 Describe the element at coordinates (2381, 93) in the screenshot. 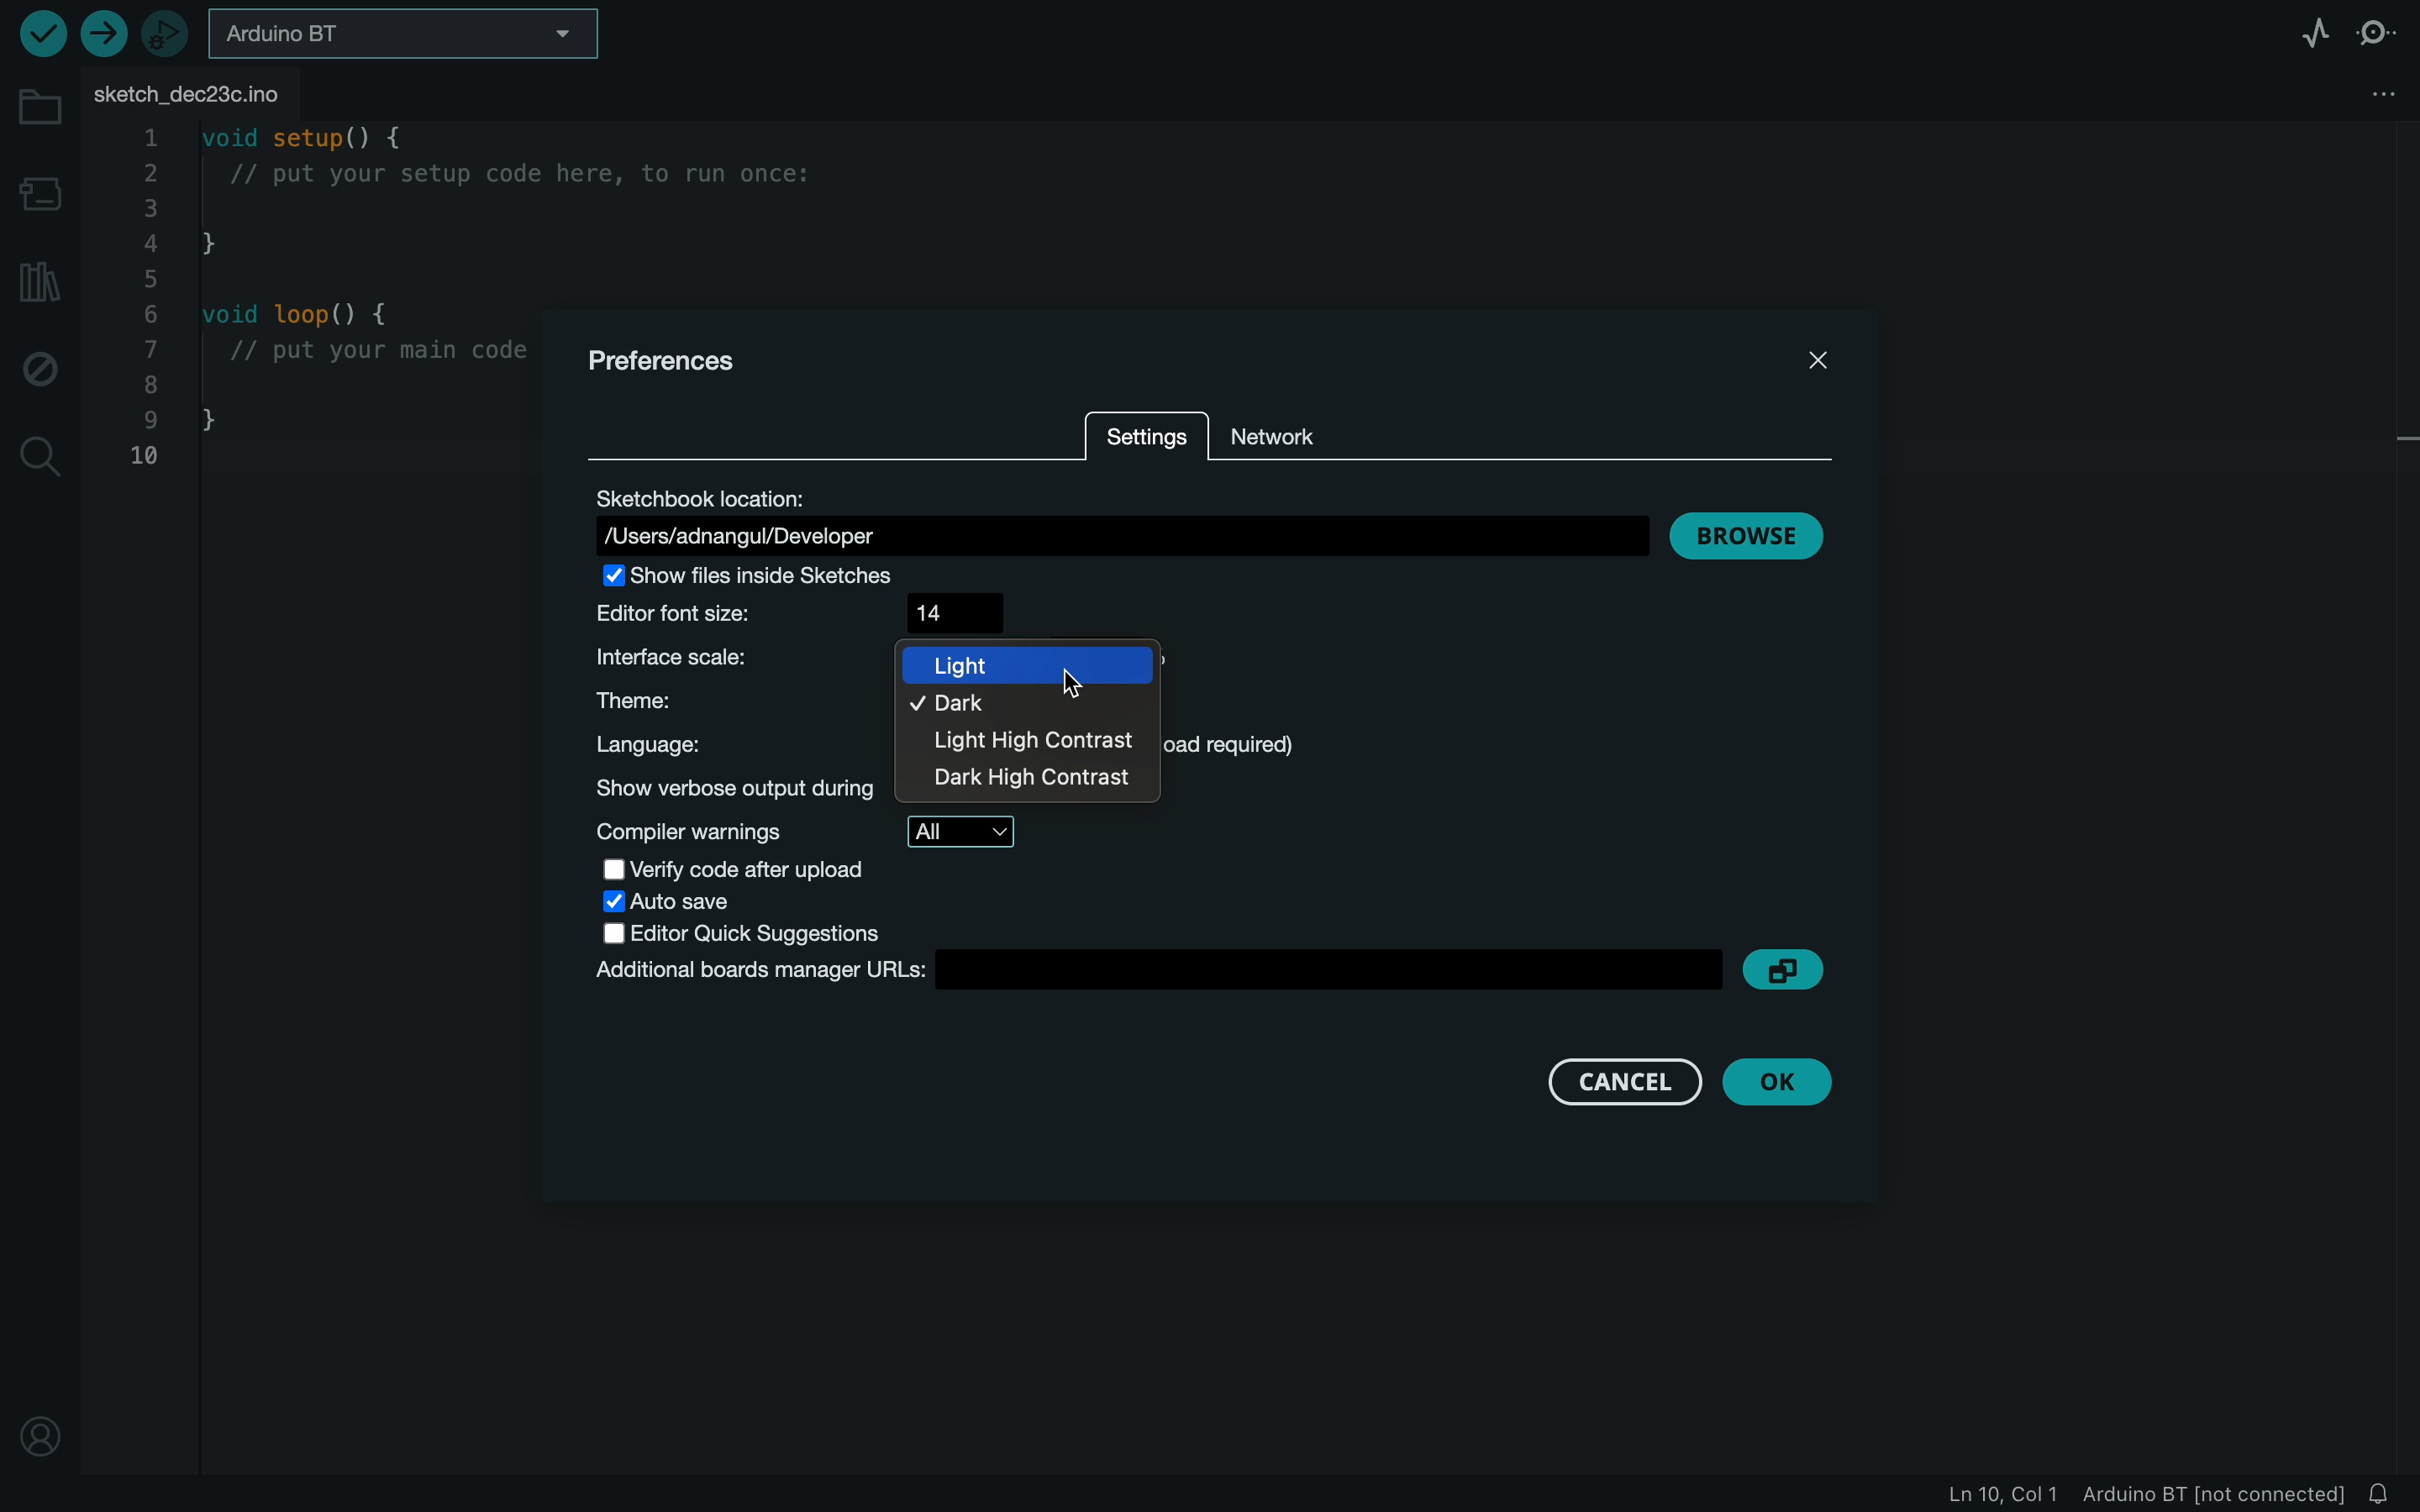

I see `file setting` at that location.